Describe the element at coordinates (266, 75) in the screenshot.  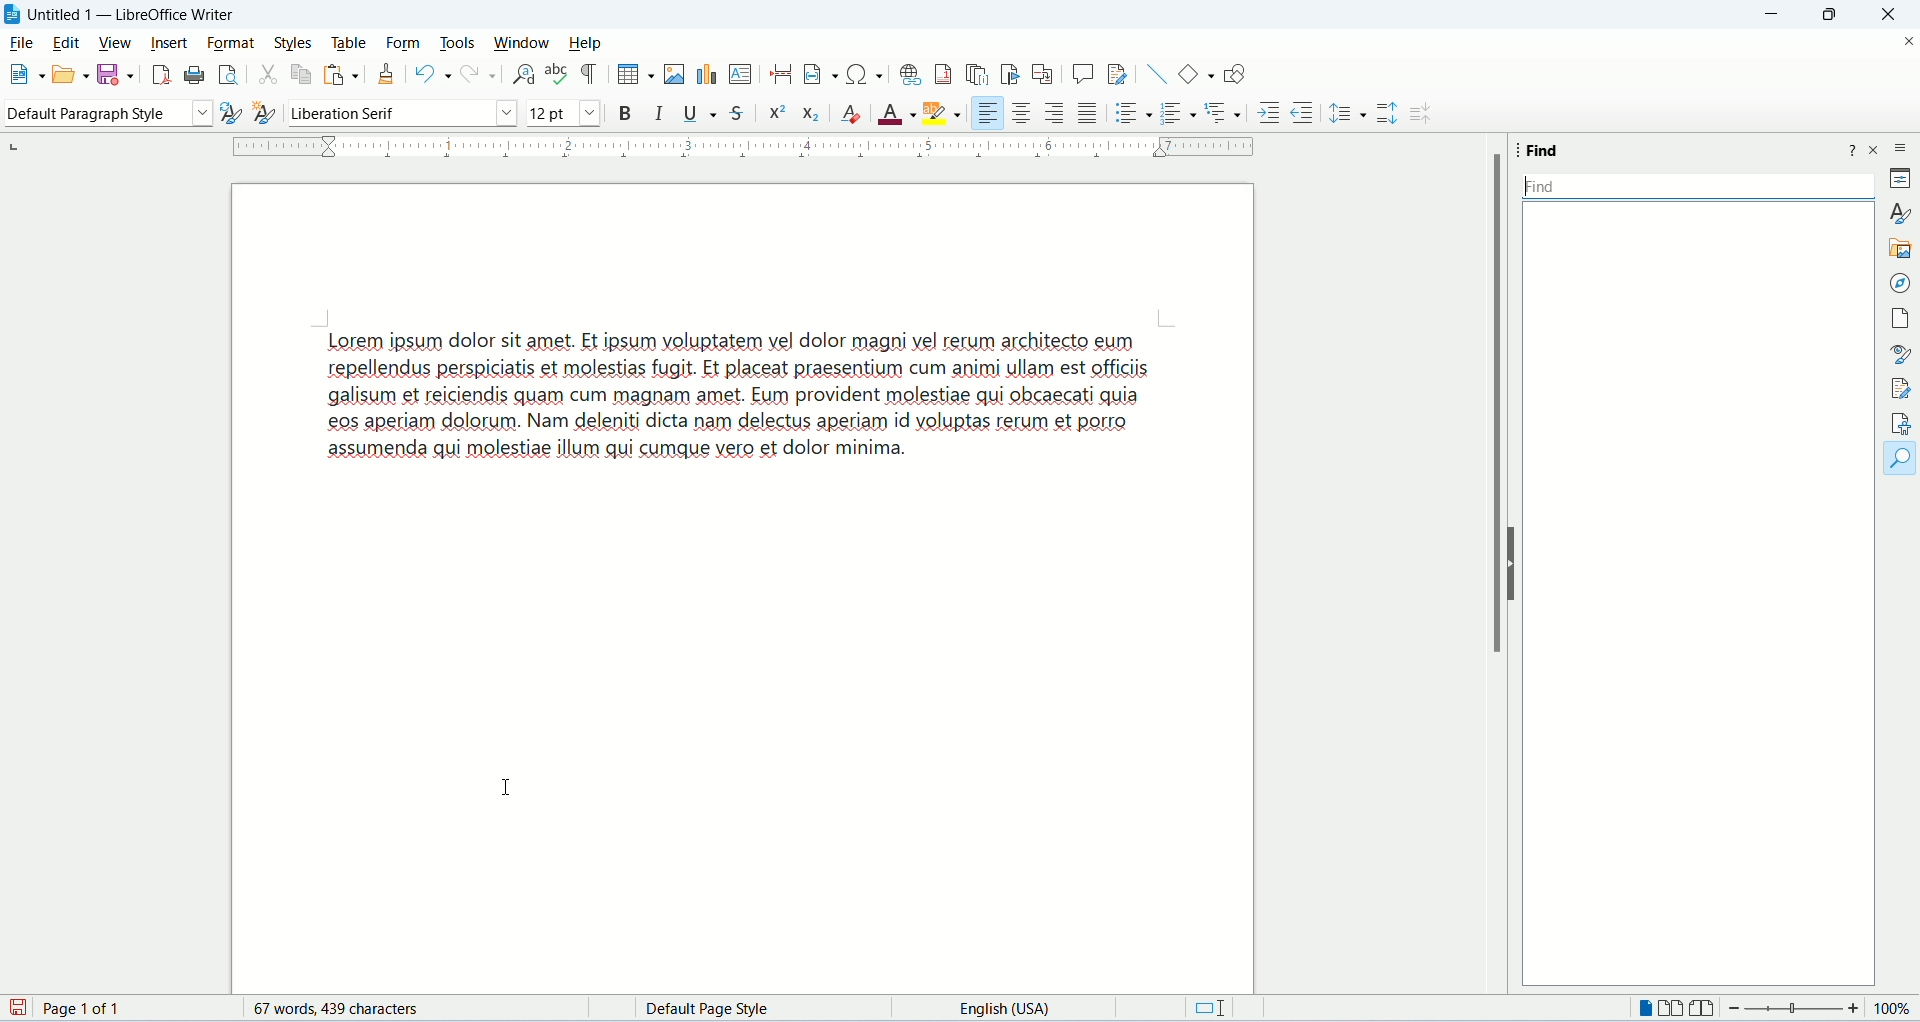
I see `cut` at that location.